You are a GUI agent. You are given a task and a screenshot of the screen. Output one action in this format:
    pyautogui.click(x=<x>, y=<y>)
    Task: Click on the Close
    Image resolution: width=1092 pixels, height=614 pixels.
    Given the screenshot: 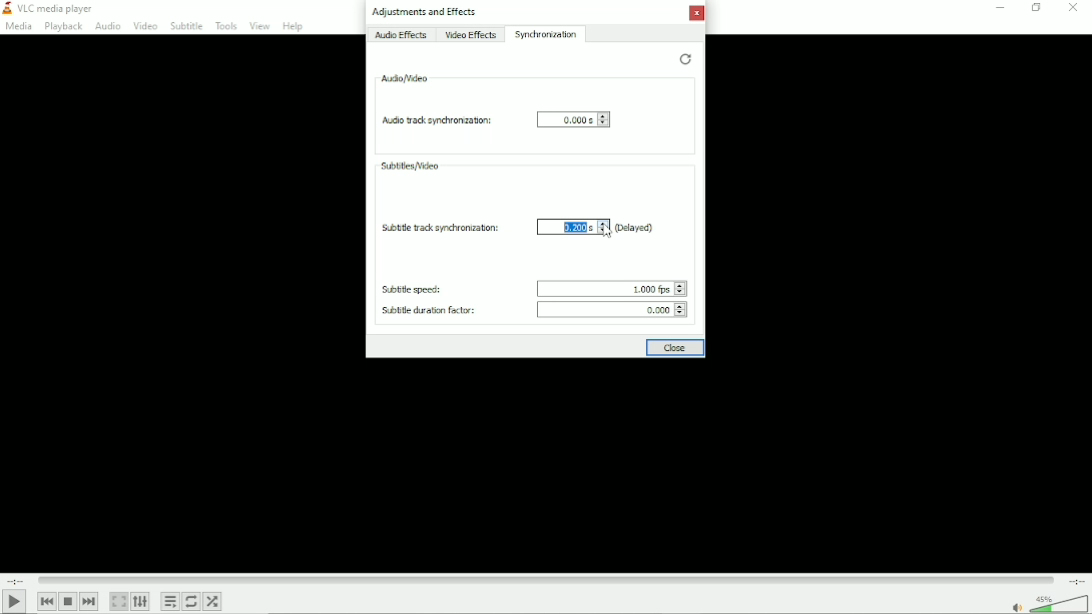 What is the action you would take?
    pyautogui.click(x=676, y=349)
    